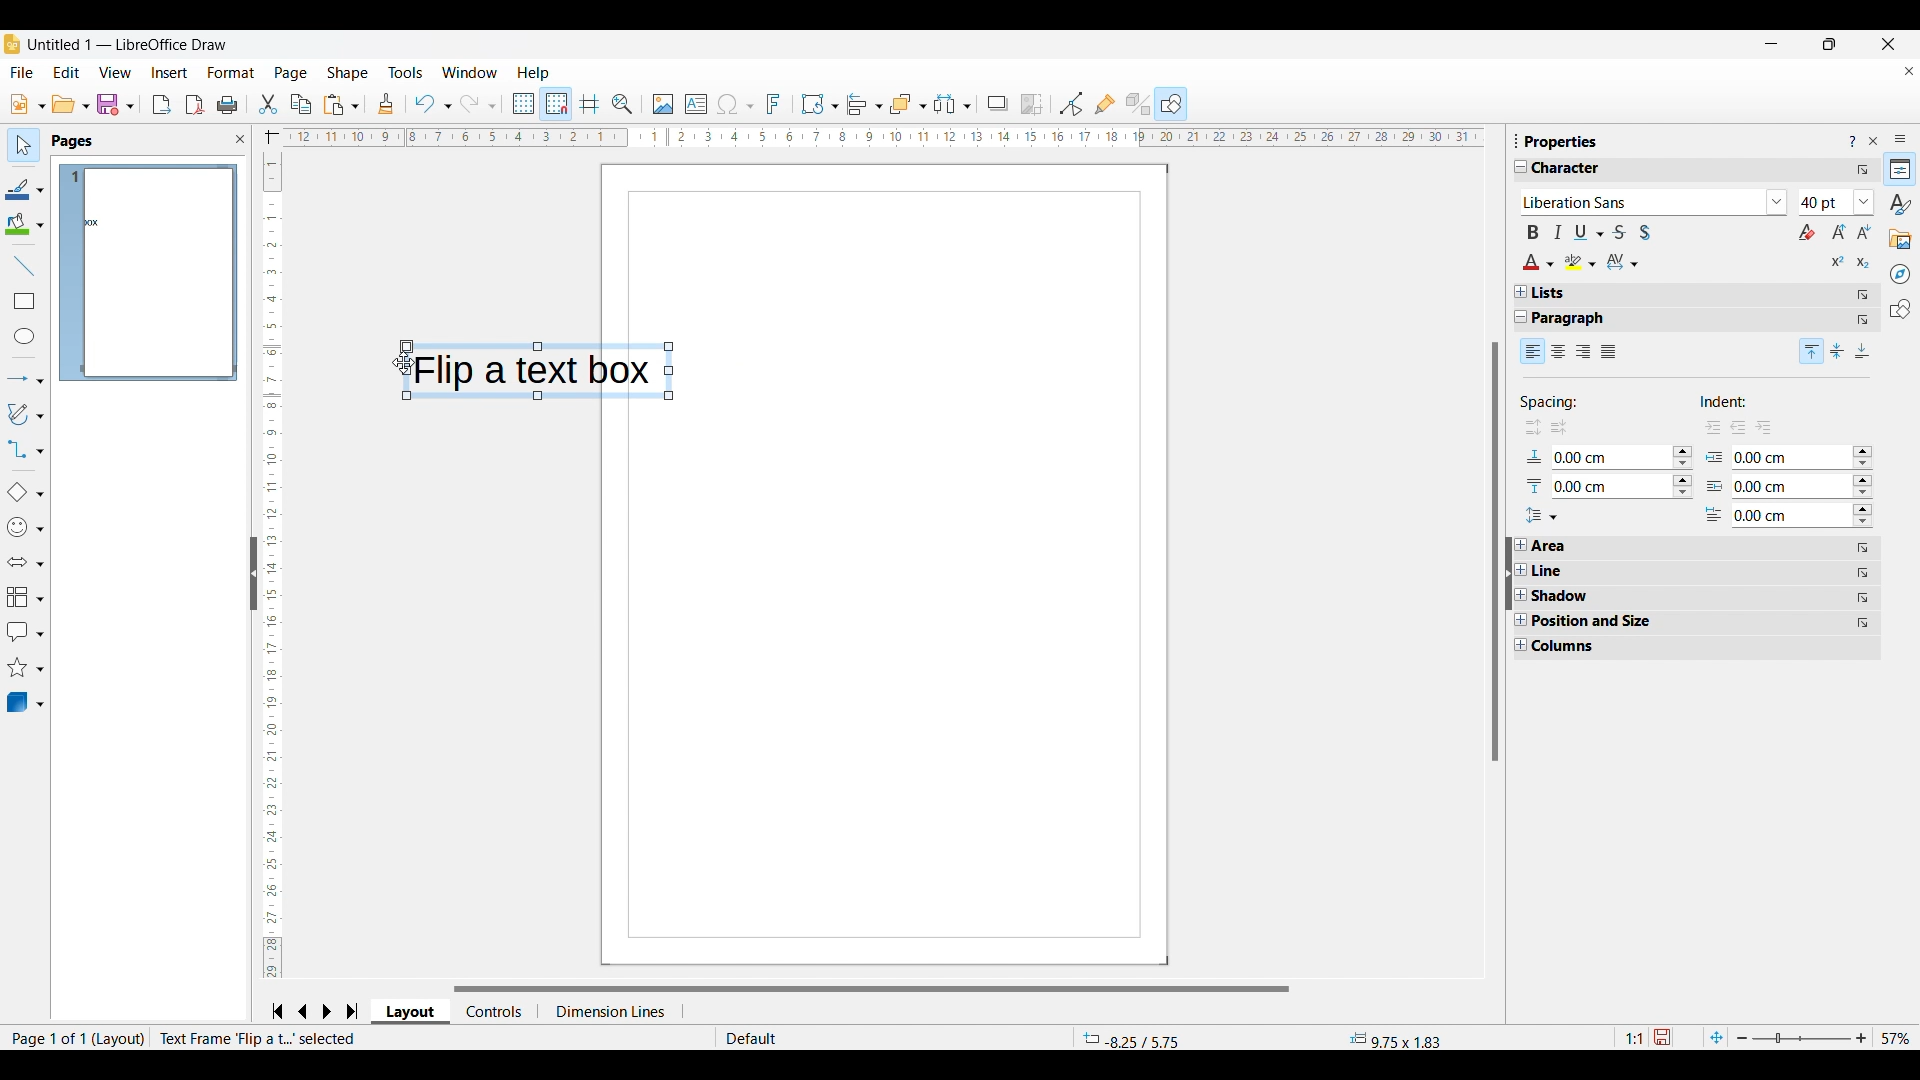 The height and width of the screenshot is (1080, 1920). Describe the element at coordinates (195, 105) in the screenshot. I see `Export directly as PDF` at that location.